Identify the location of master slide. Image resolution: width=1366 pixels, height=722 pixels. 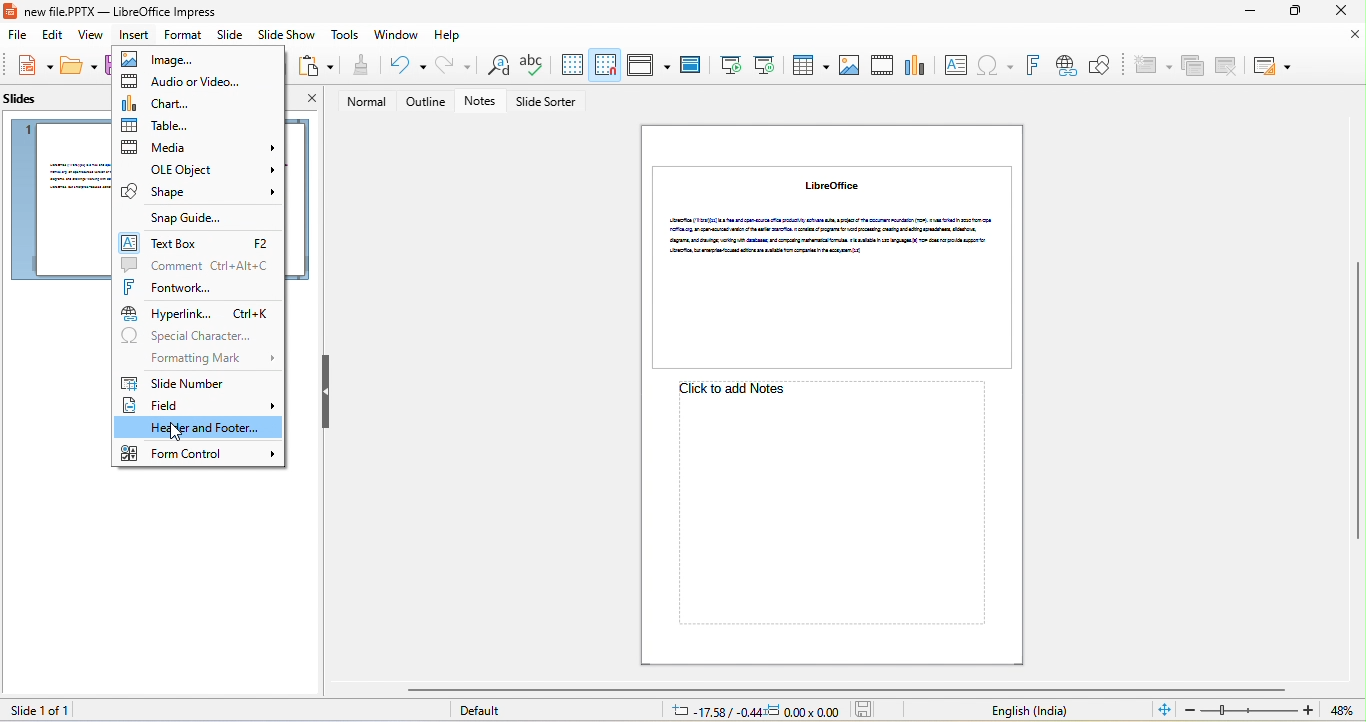
(690, 66).